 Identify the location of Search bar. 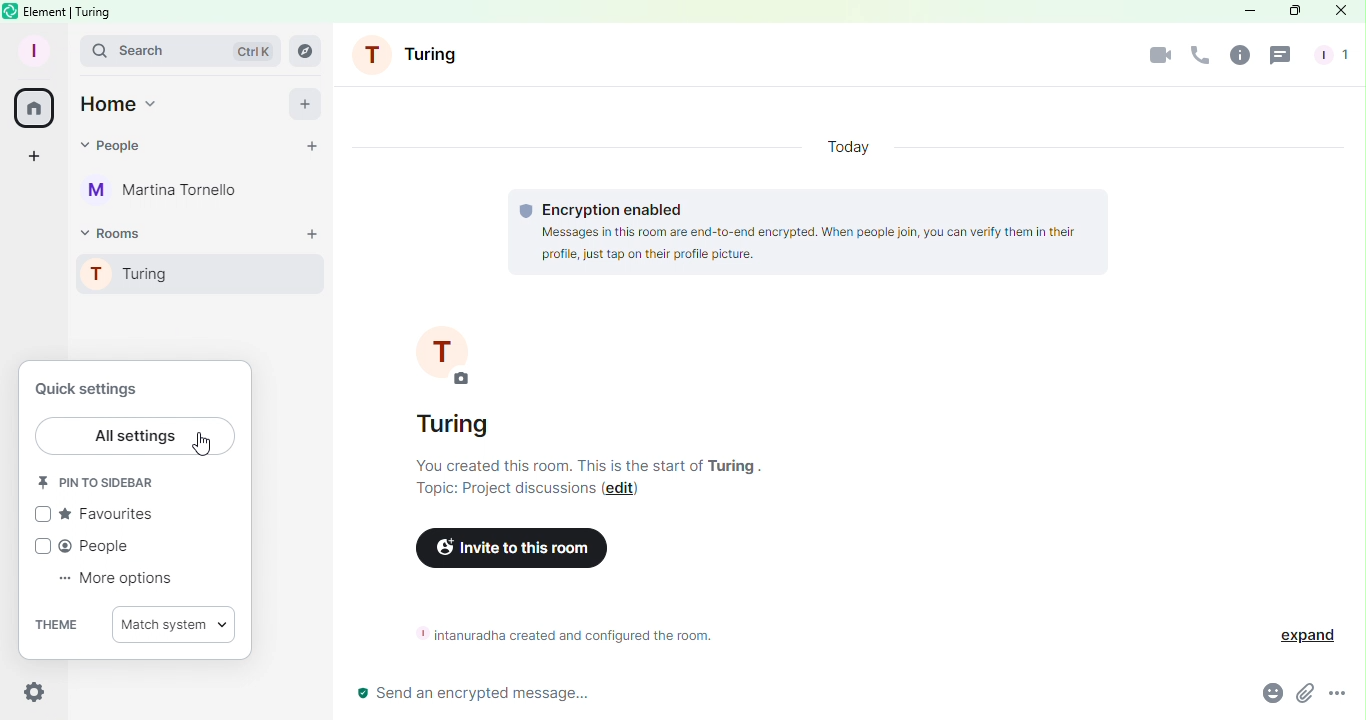
(181, 48).